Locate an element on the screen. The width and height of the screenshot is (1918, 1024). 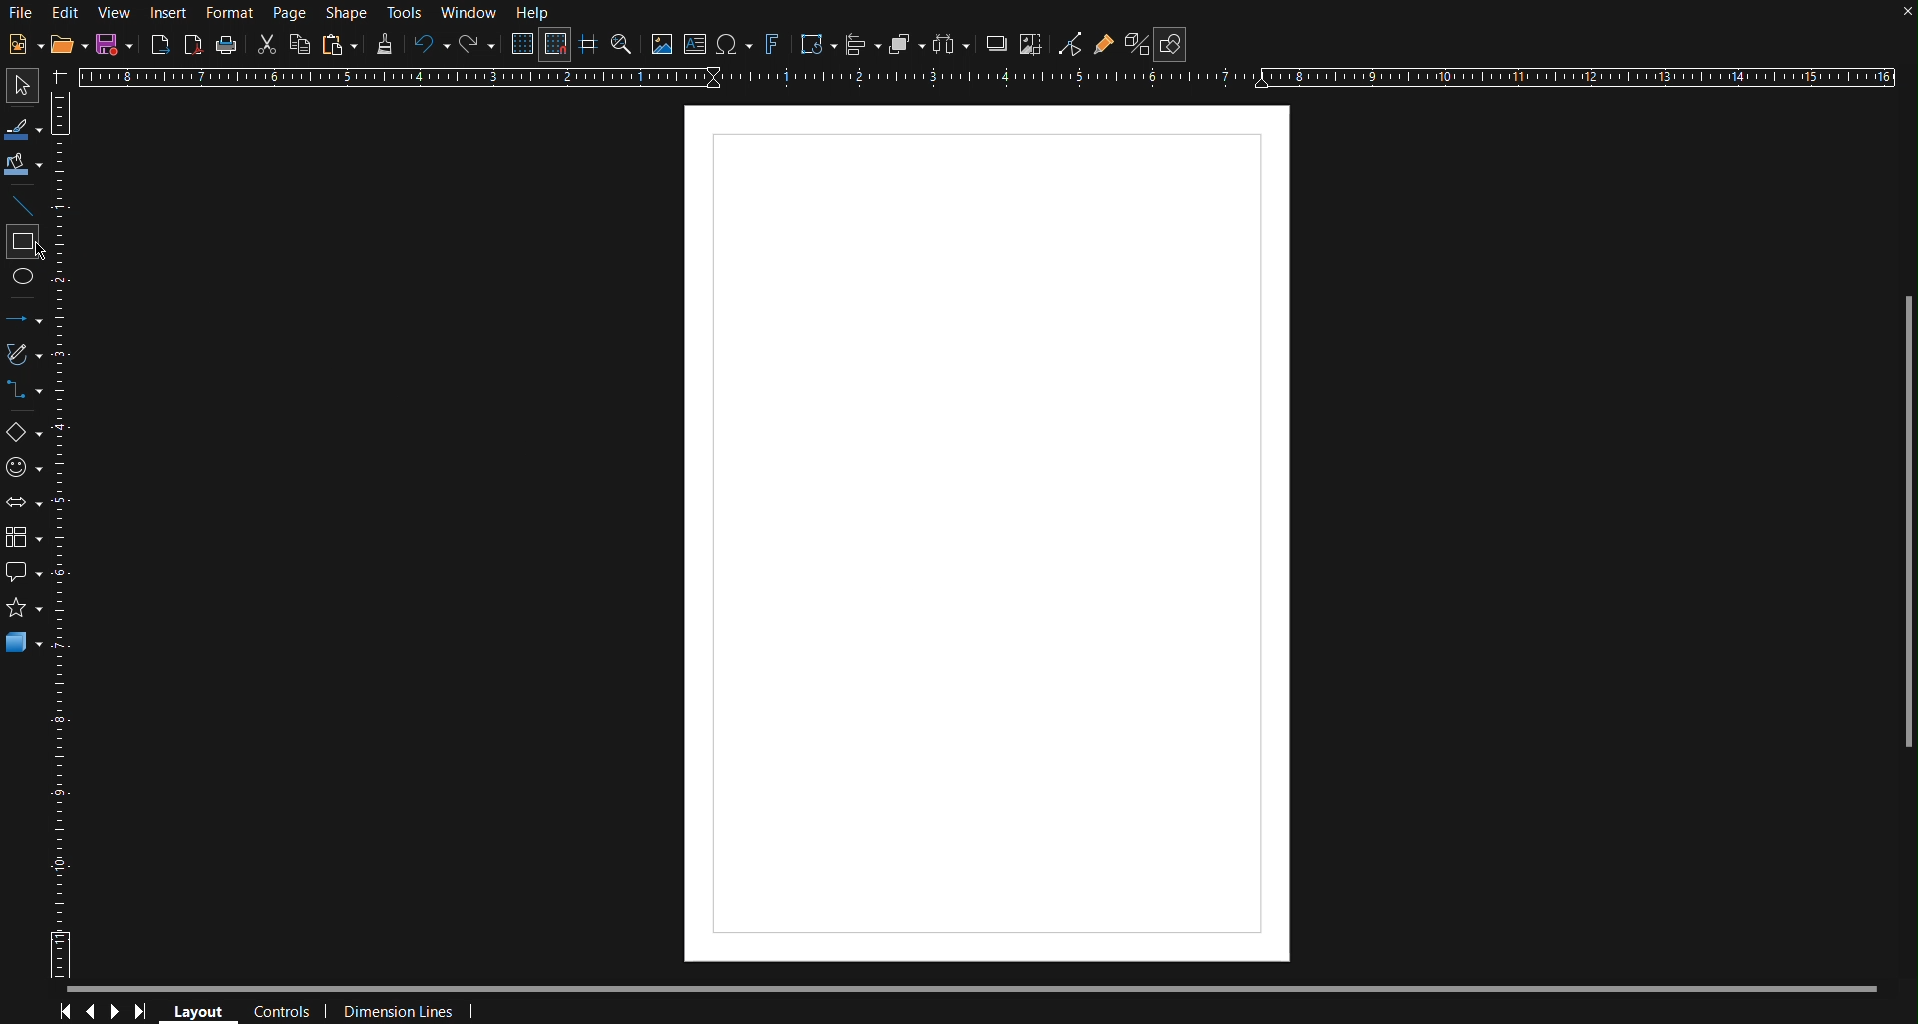
Display Grid is located at coordinates (524, 43).